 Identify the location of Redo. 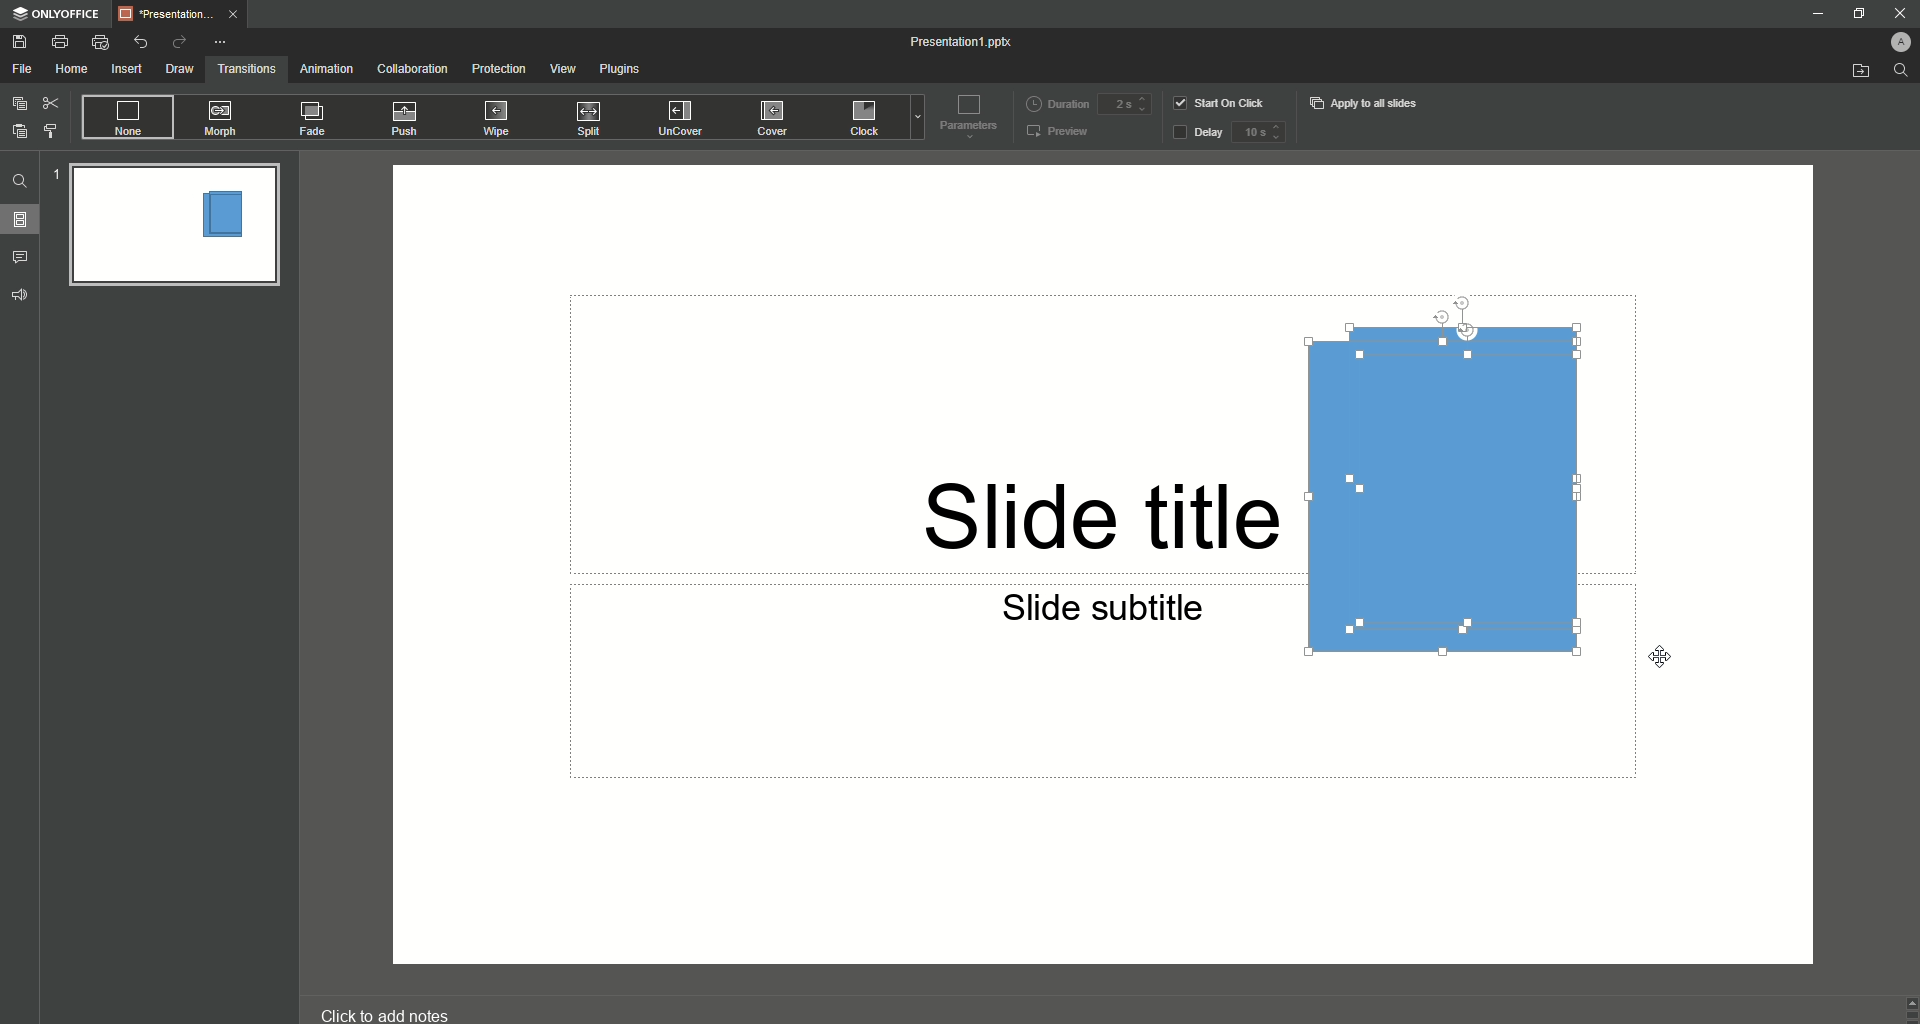
(178, 42).